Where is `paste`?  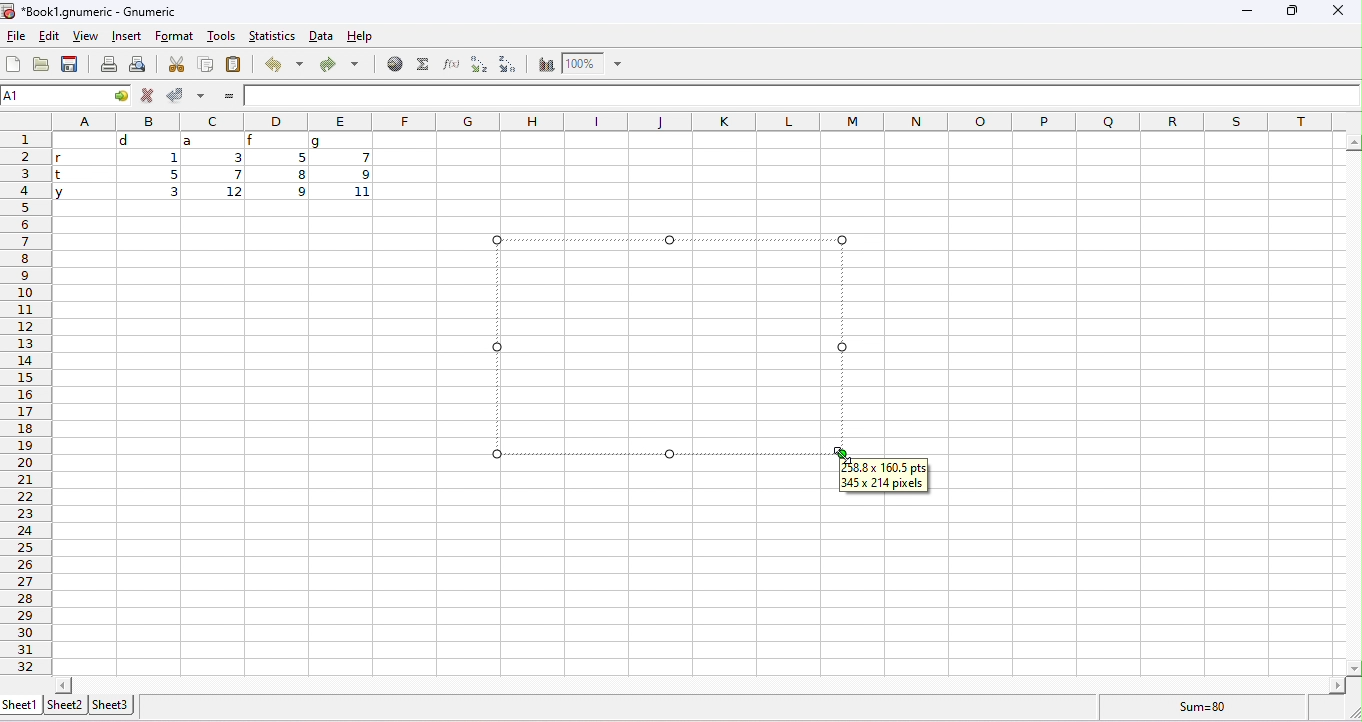 paste is located at coordinates (234, 63).